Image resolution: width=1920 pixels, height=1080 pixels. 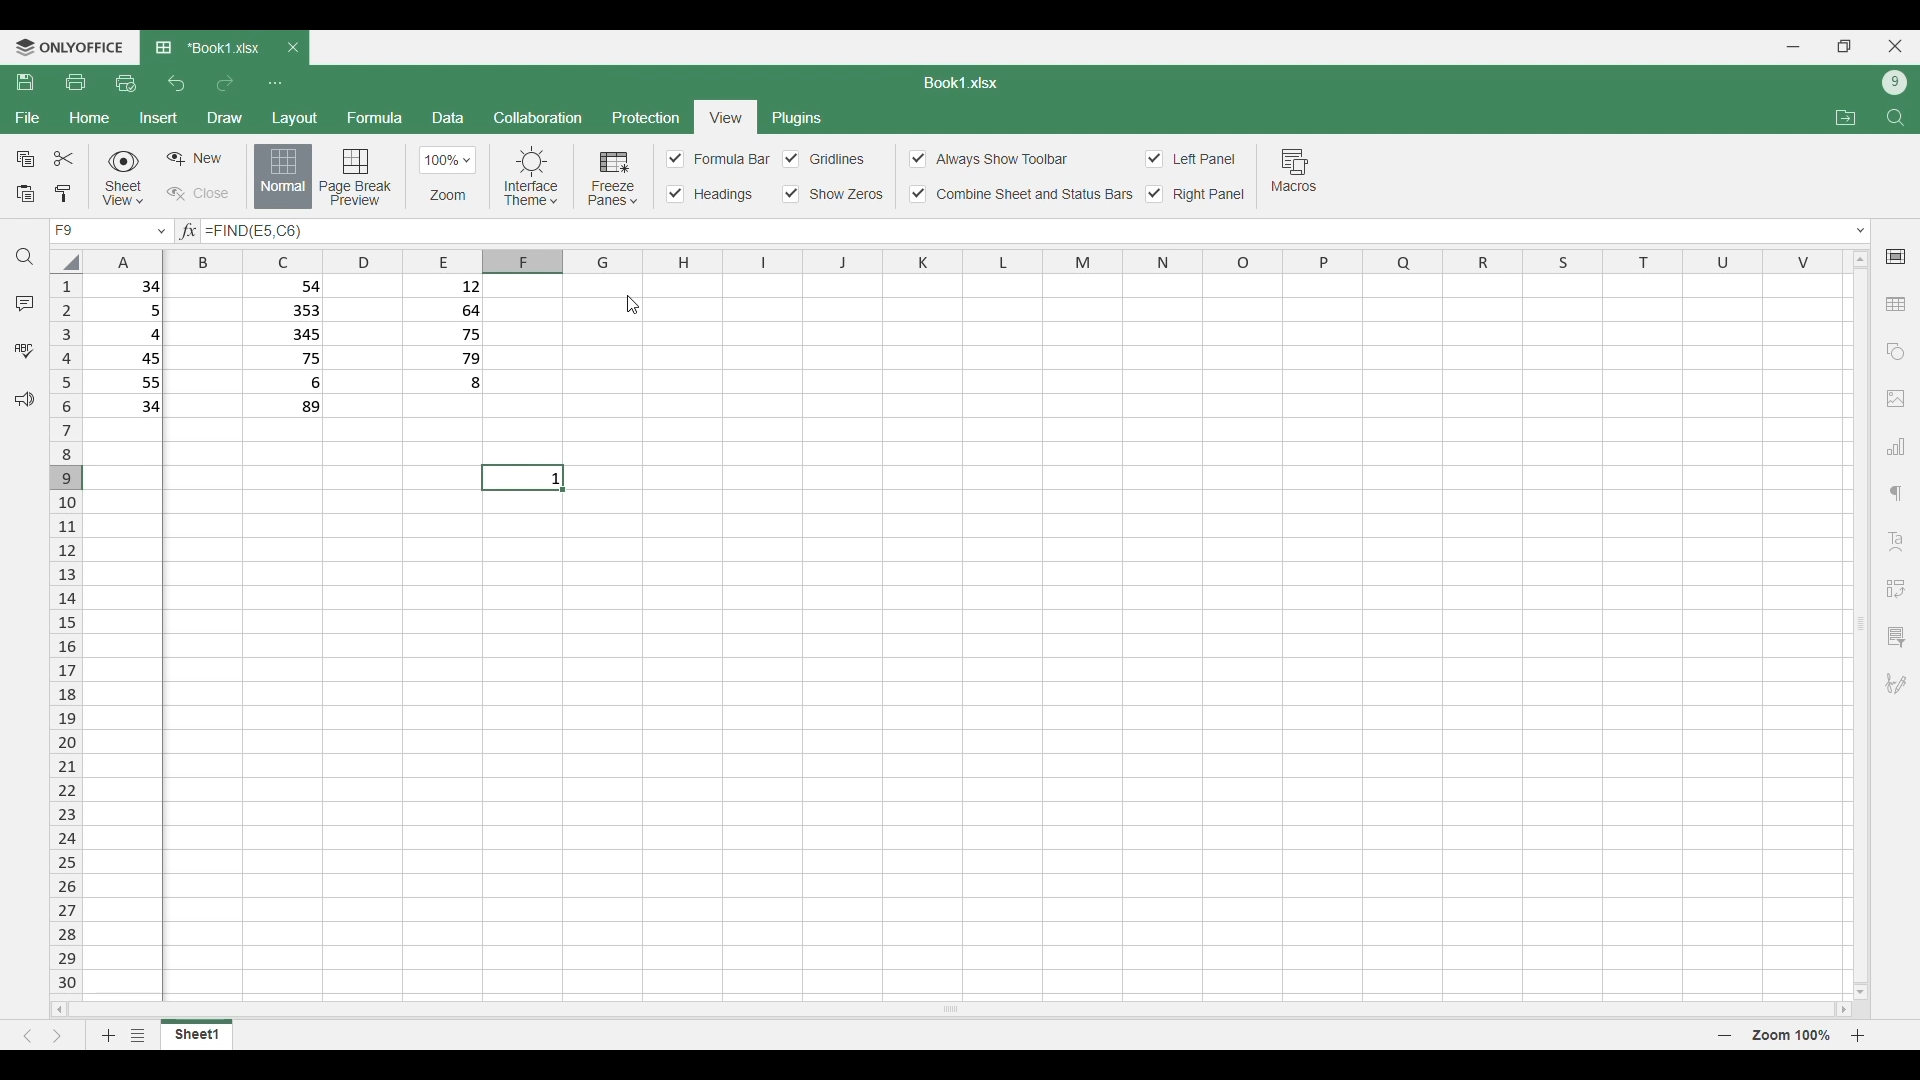 What do you see at coordinates (961, 82) in the screenshot?
I see `Sheet name` at bounding box center [961, 82].